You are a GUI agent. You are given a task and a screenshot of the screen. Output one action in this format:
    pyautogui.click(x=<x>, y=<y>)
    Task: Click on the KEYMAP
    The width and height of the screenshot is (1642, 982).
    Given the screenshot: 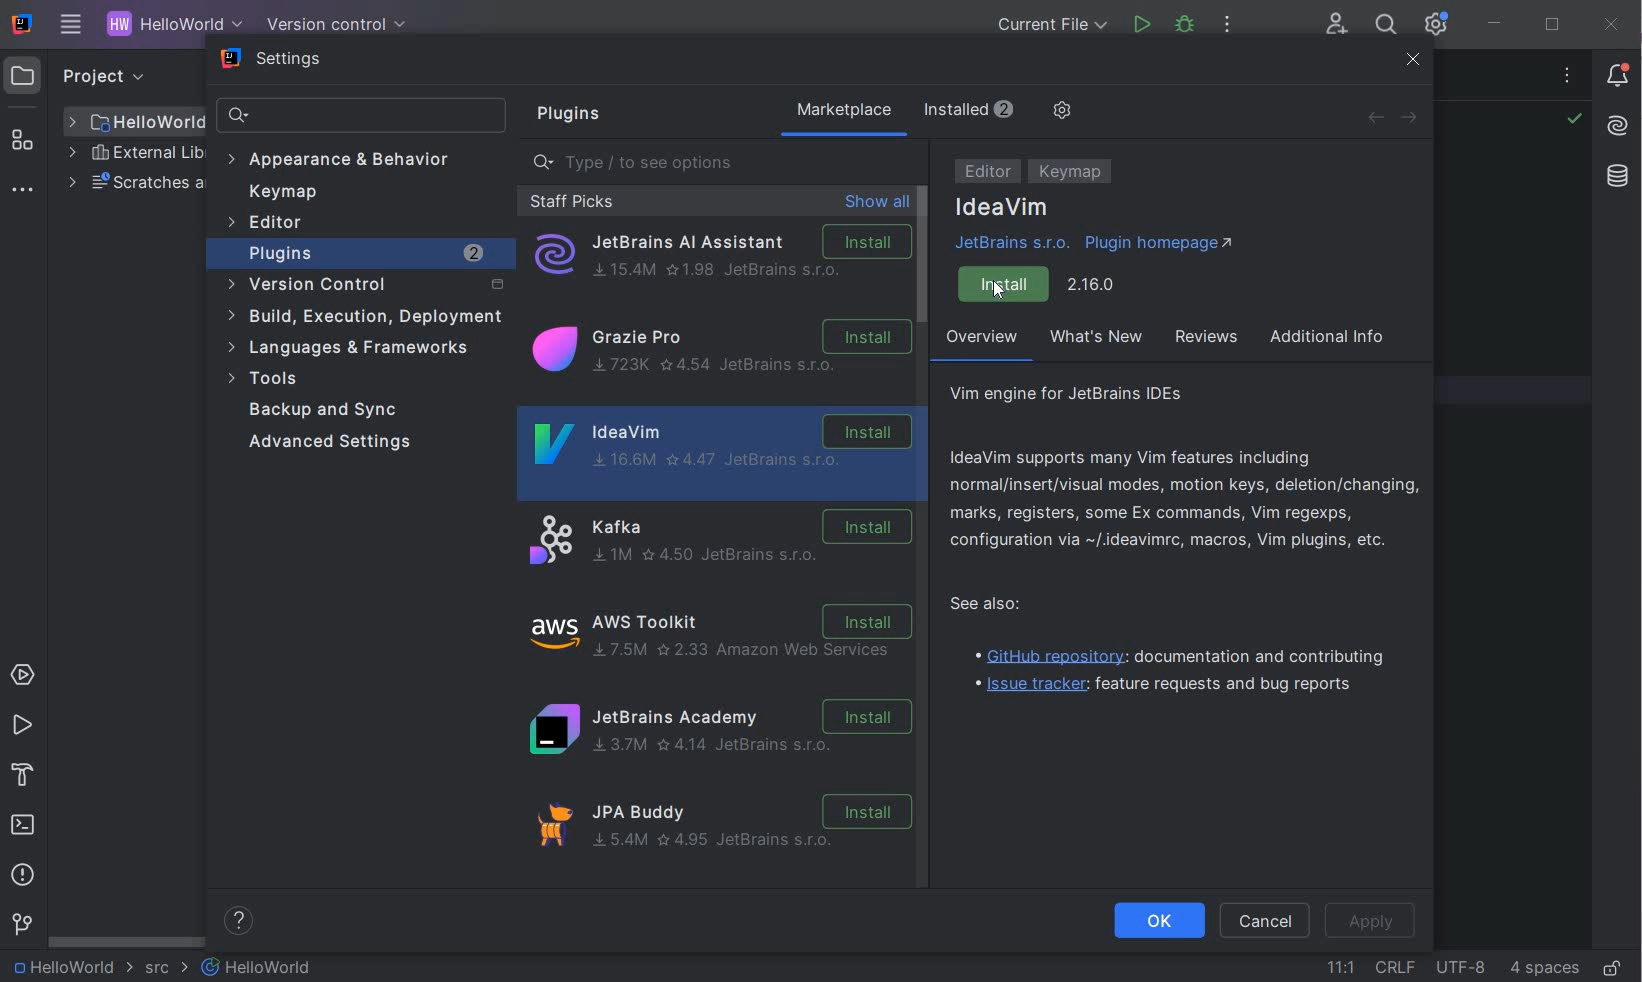 What is the action you would take?
    pyautogui.click(x=1072, y=172)
    